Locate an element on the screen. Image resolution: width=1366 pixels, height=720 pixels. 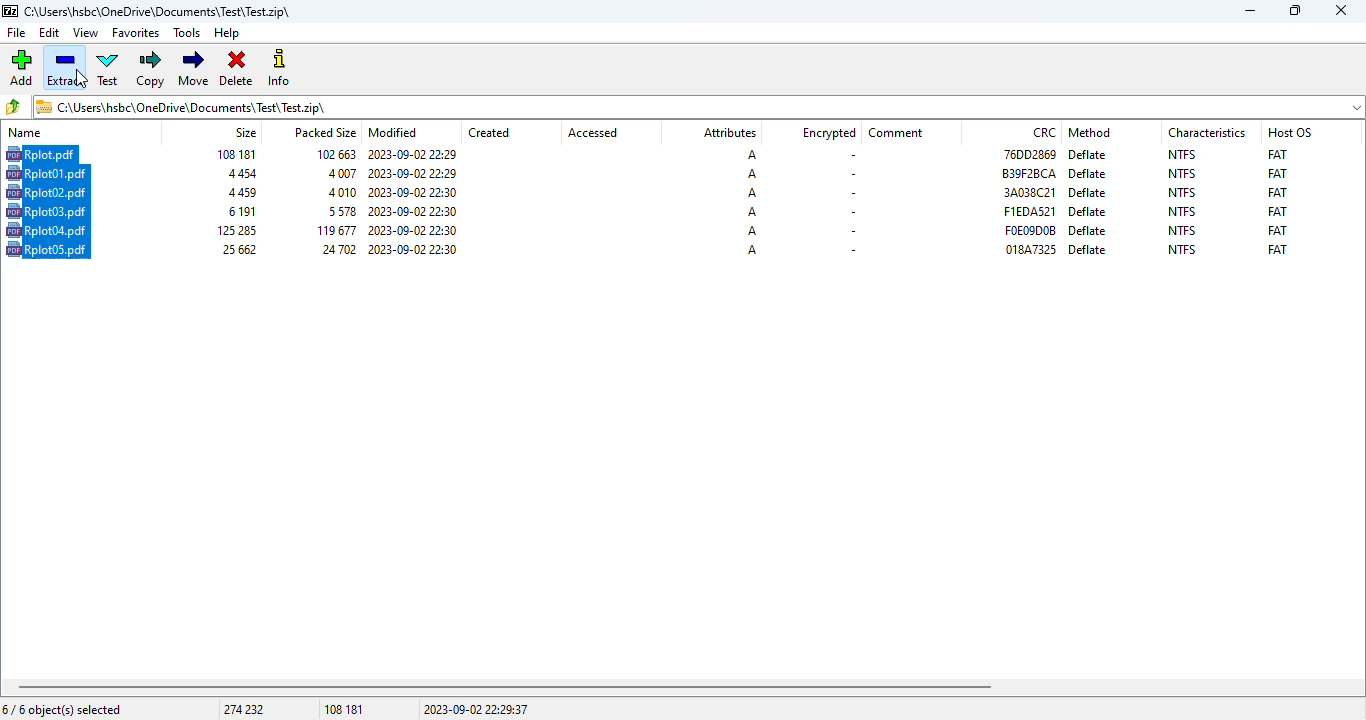
created is located at coordinates (489, 133).